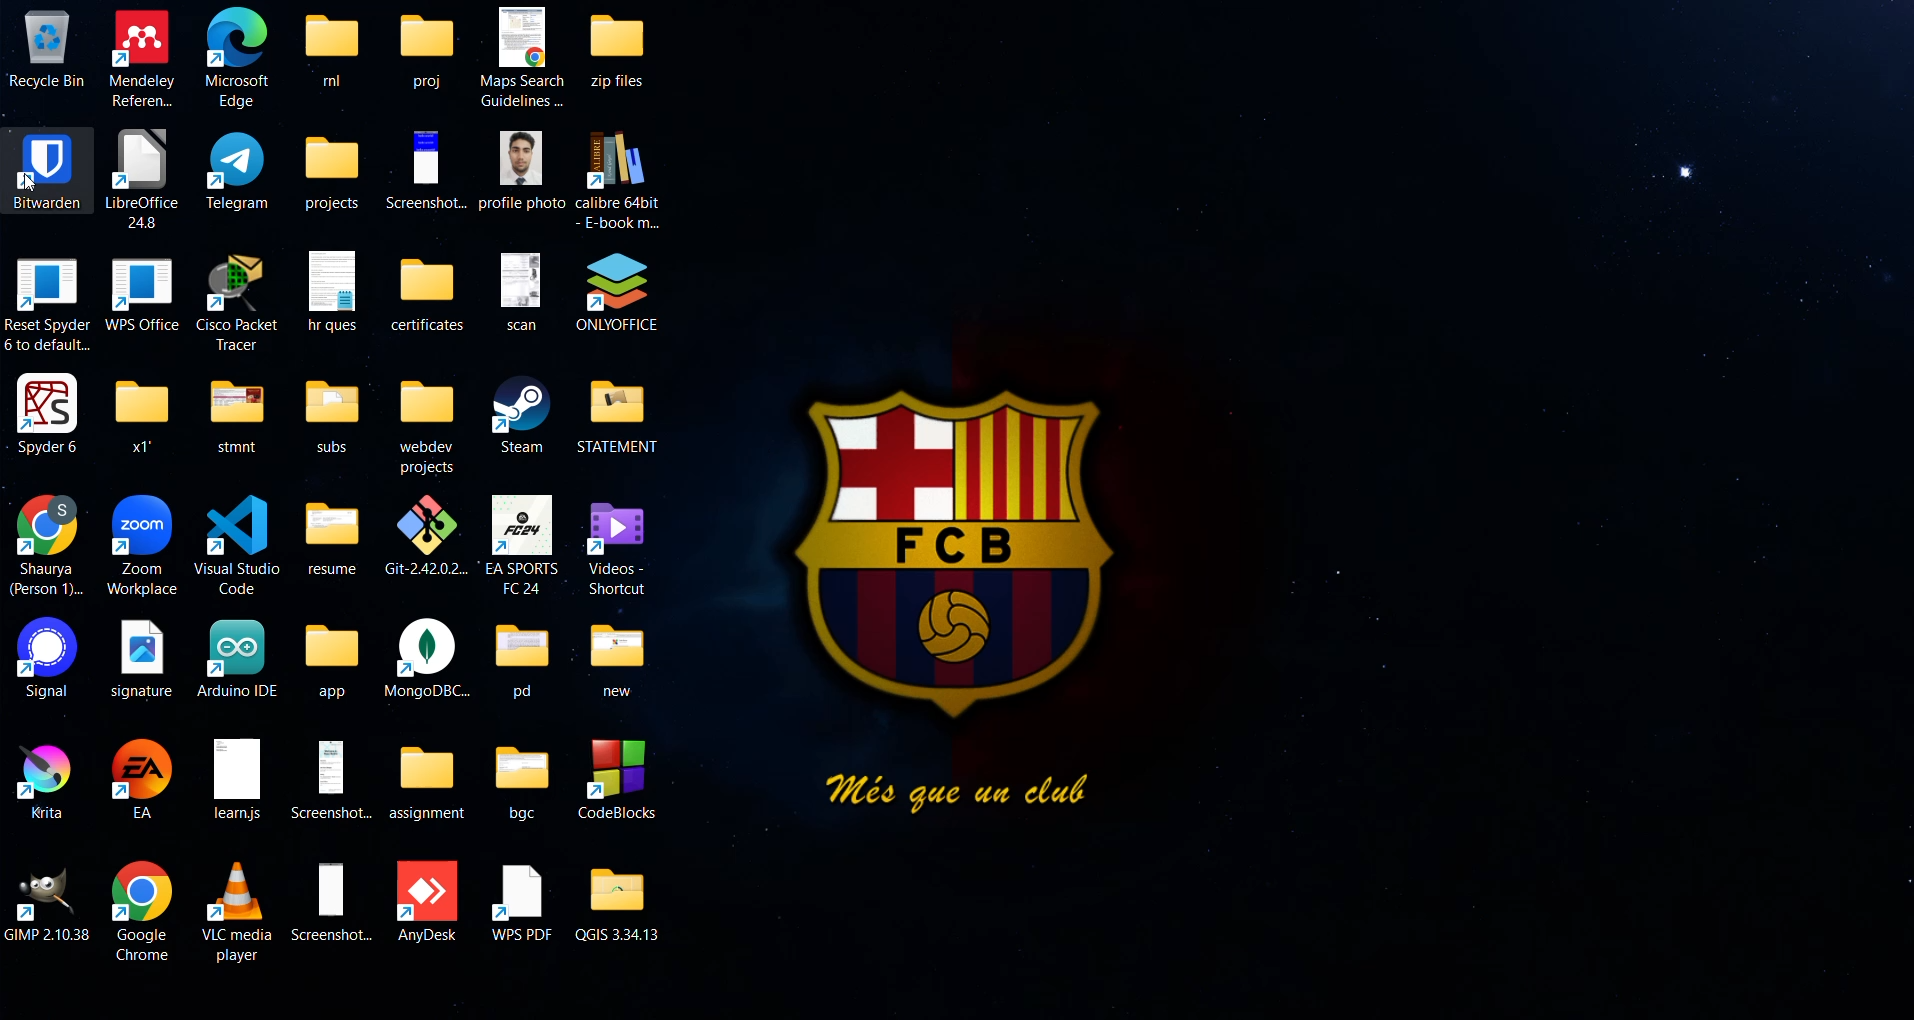 This screenshot has width=1914, height=1020. What do you see at coordinates (426, 48) in the screenshot?
I see `proj` at bounding box center [426, 48].